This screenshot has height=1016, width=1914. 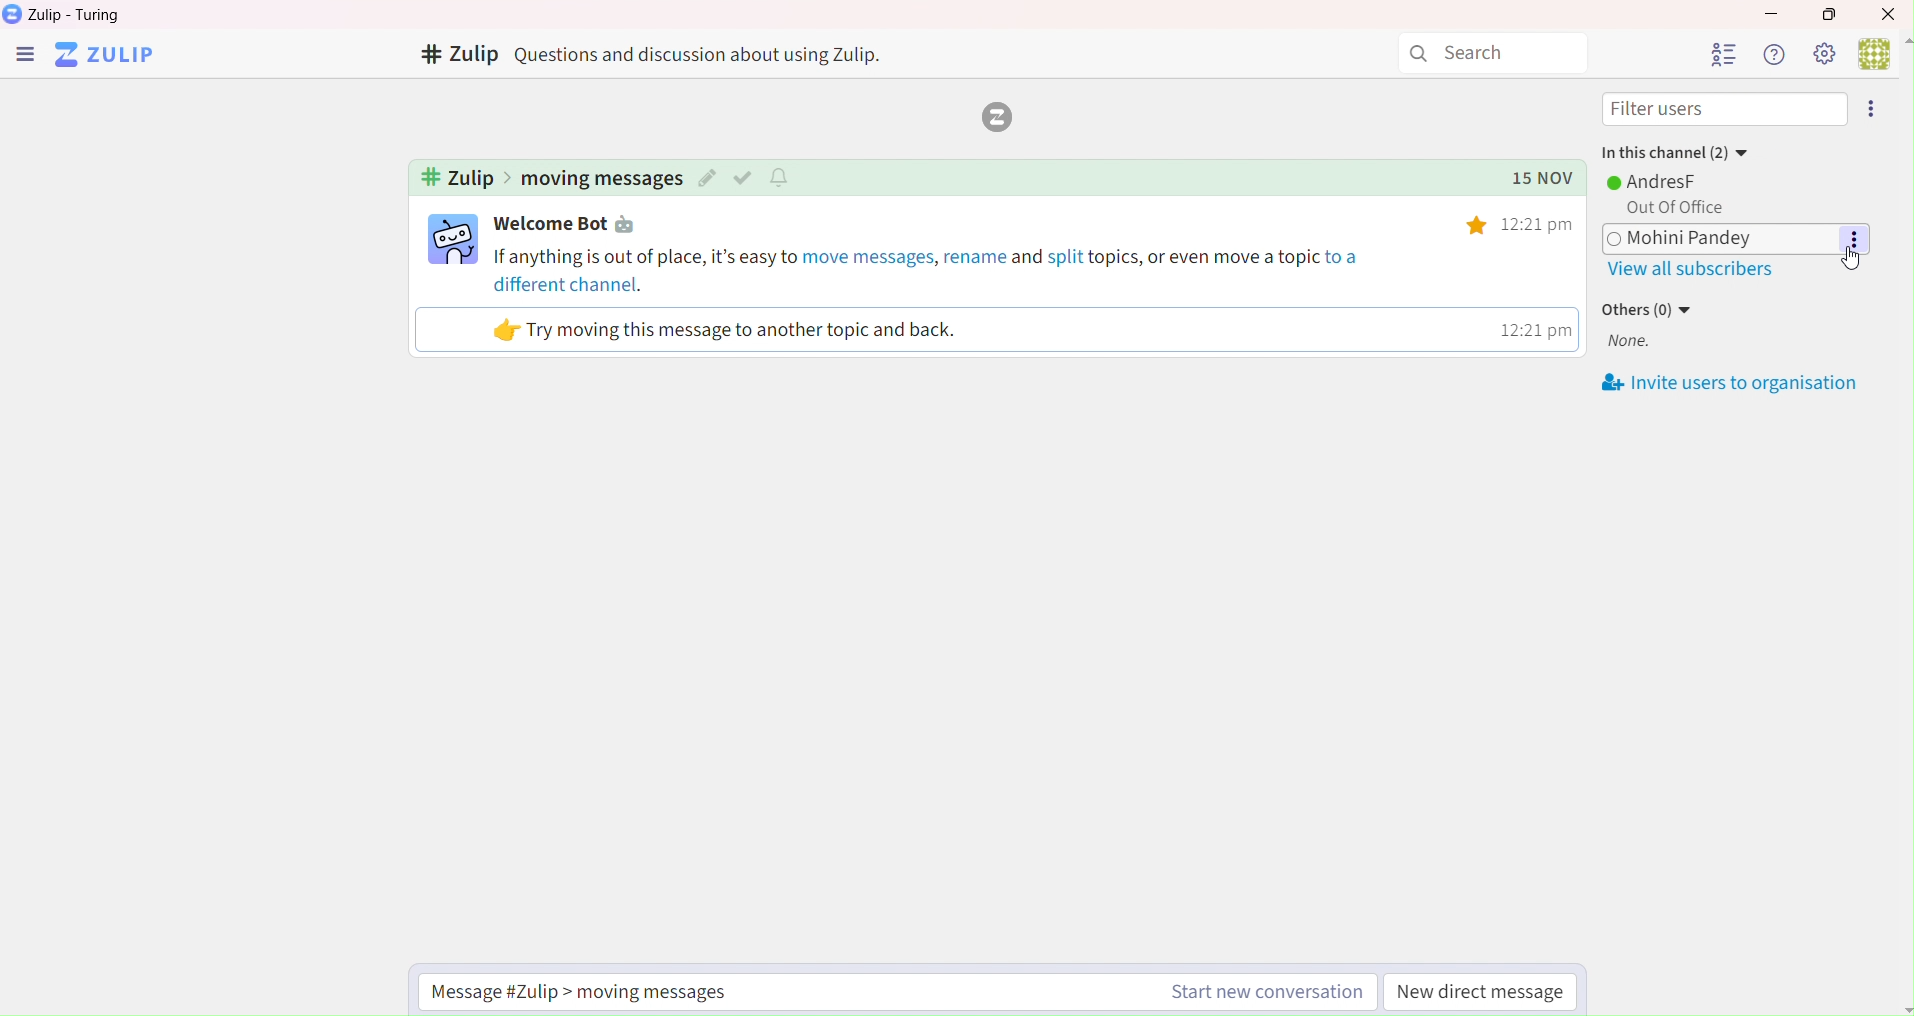 I want to click on Settings, so click(x=1823, y=53).